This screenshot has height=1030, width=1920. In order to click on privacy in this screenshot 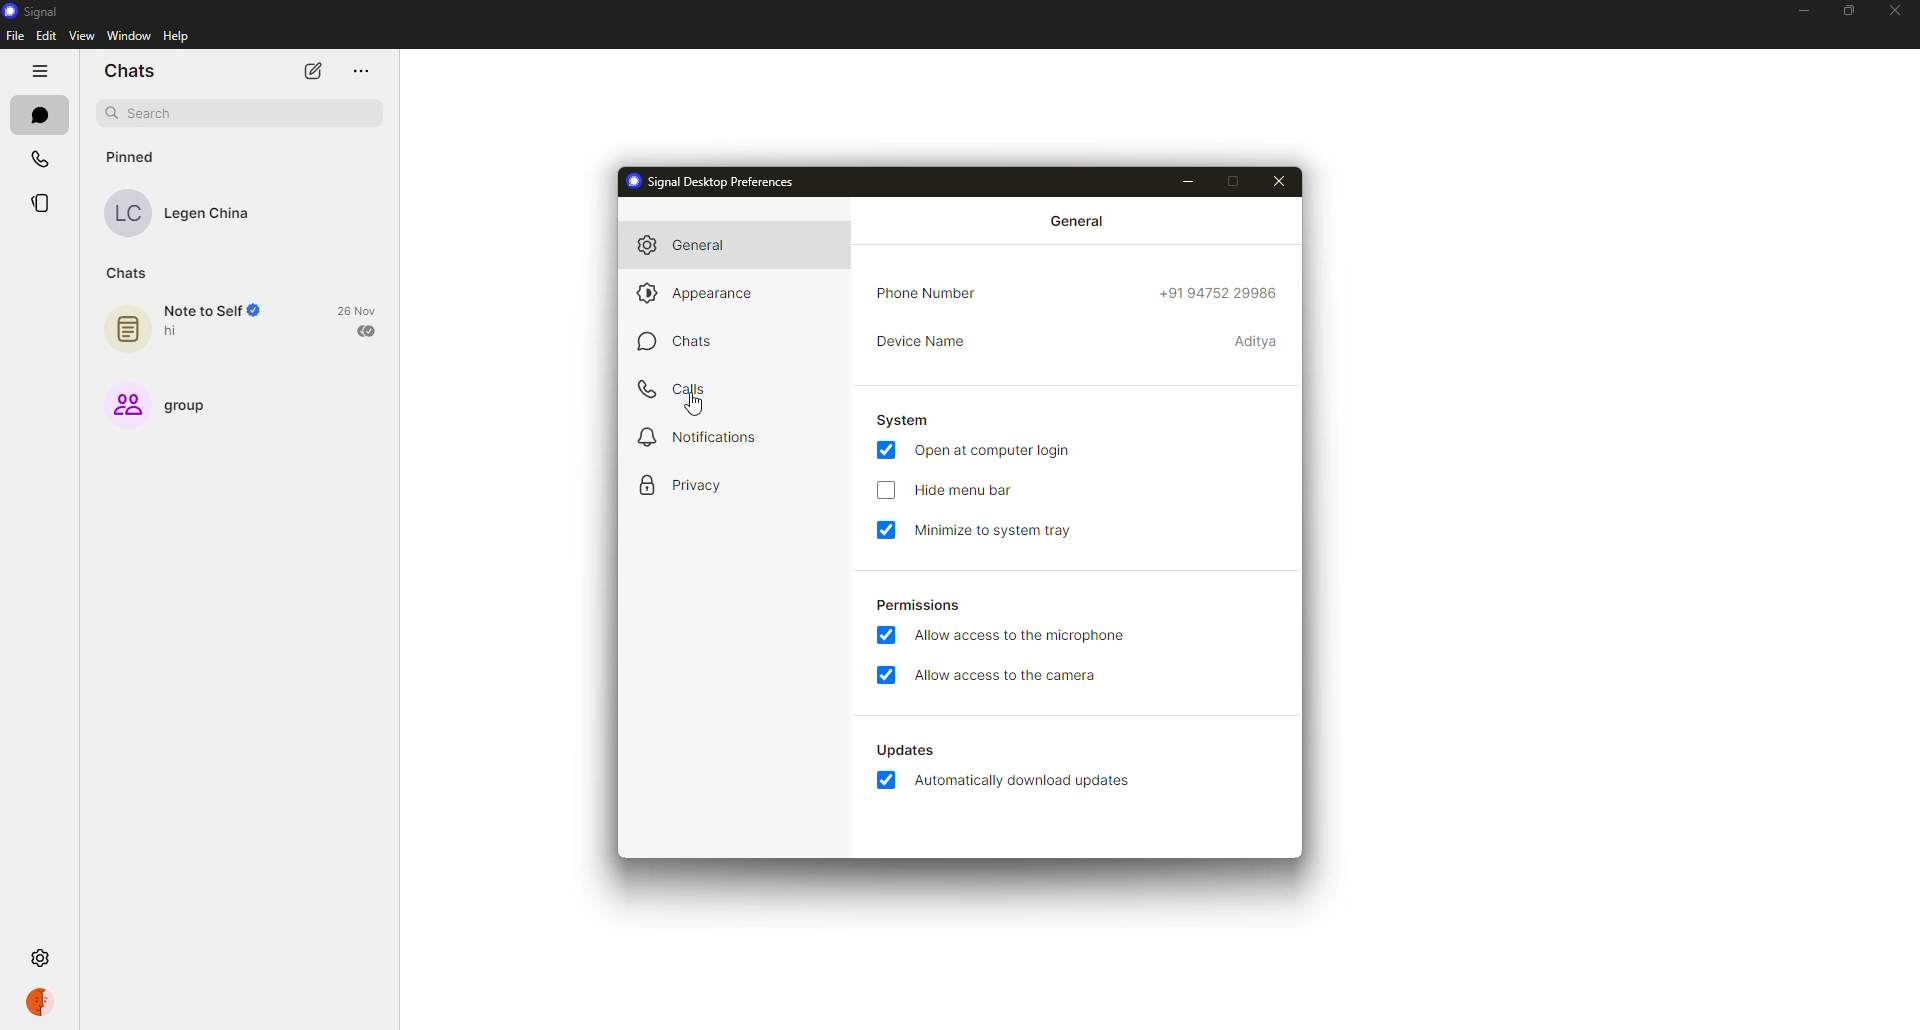, I will do `click(686, 485)`.